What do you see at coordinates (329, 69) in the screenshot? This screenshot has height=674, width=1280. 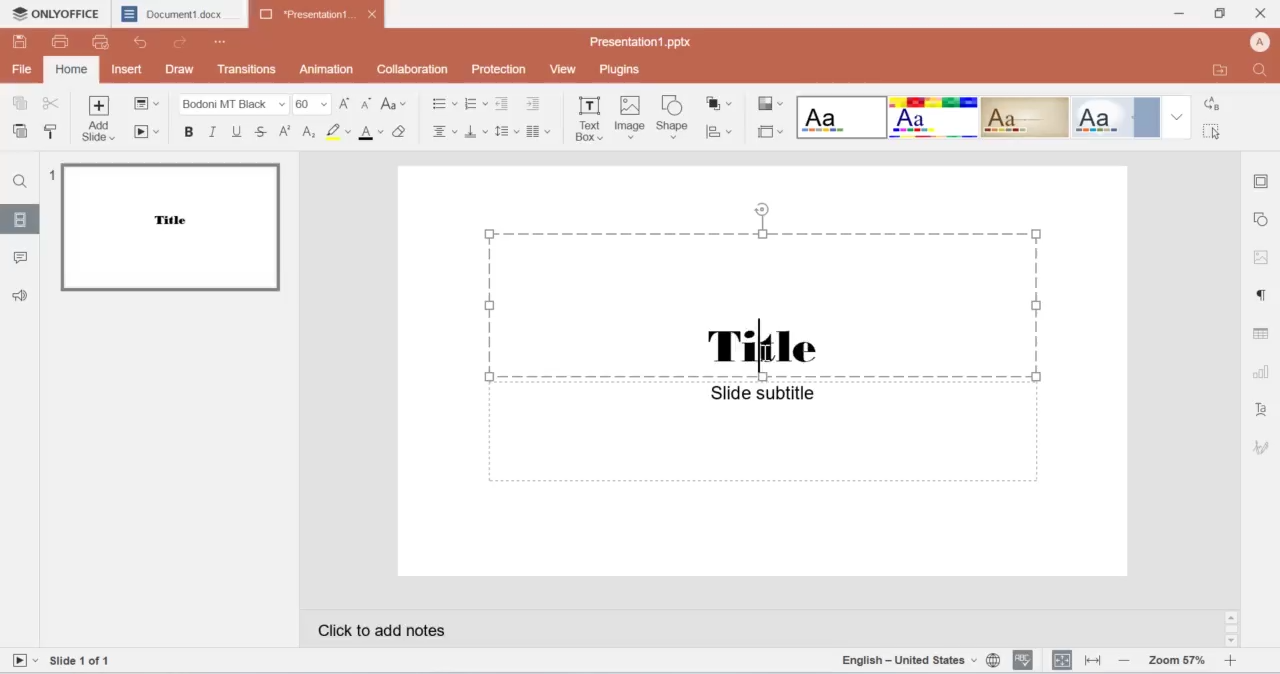 I see `animation` at bounding box center [329, 69].